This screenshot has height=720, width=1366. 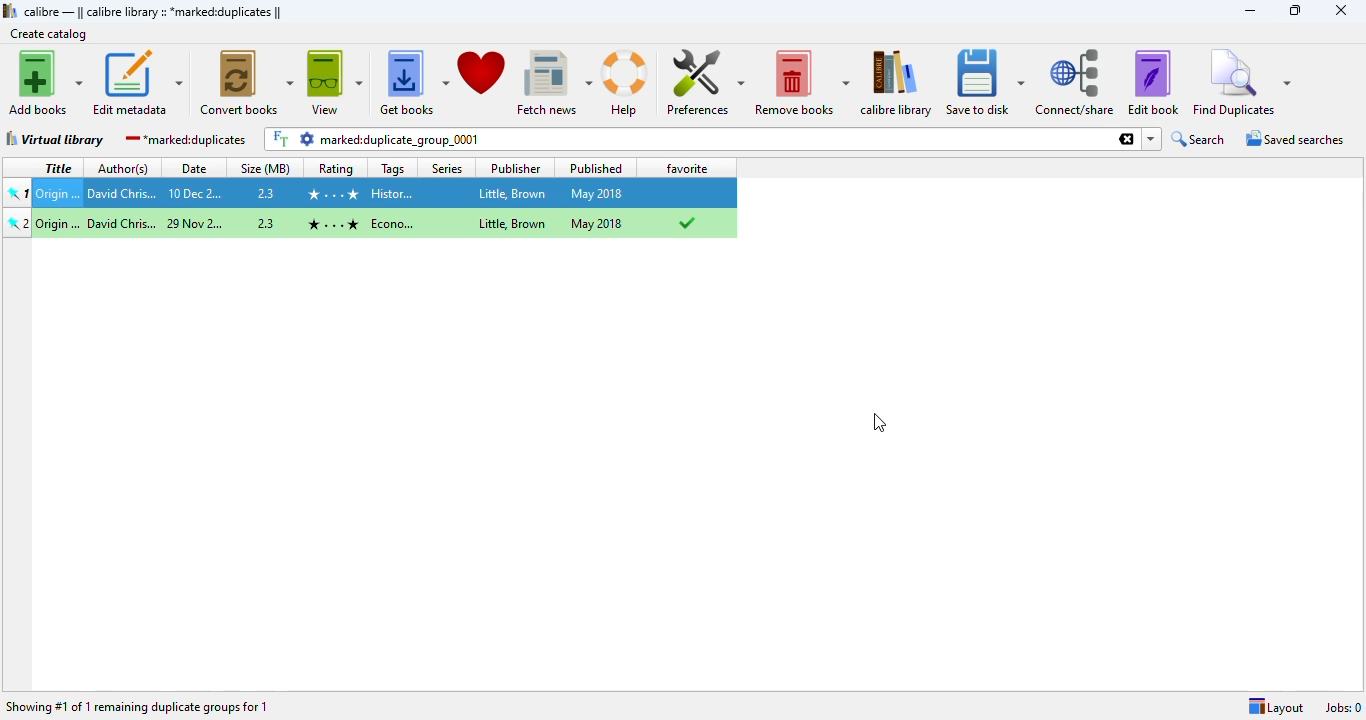 What do you see at coordinates (1298, 10) in the screenshot?
I see `maximize` at bounding box center [1298, 10].